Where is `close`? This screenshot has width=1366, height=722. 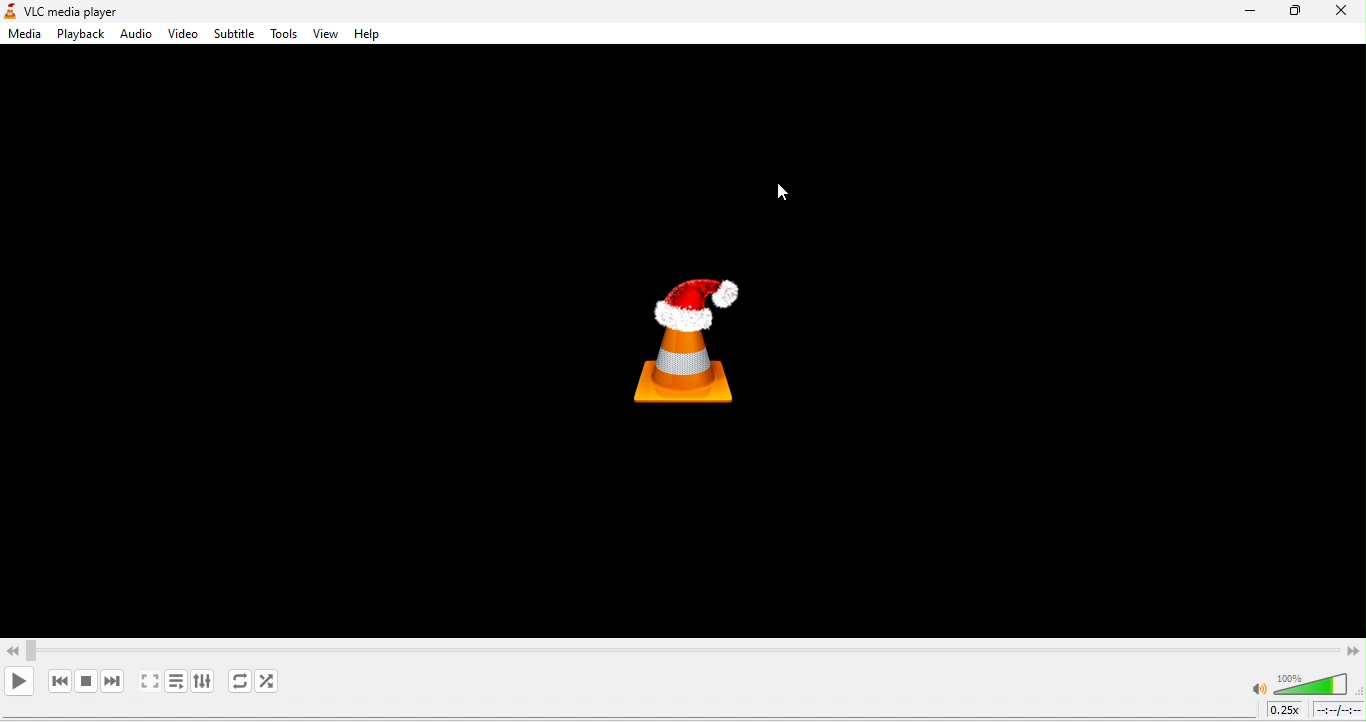
close is located at coordinates (1344, 13).